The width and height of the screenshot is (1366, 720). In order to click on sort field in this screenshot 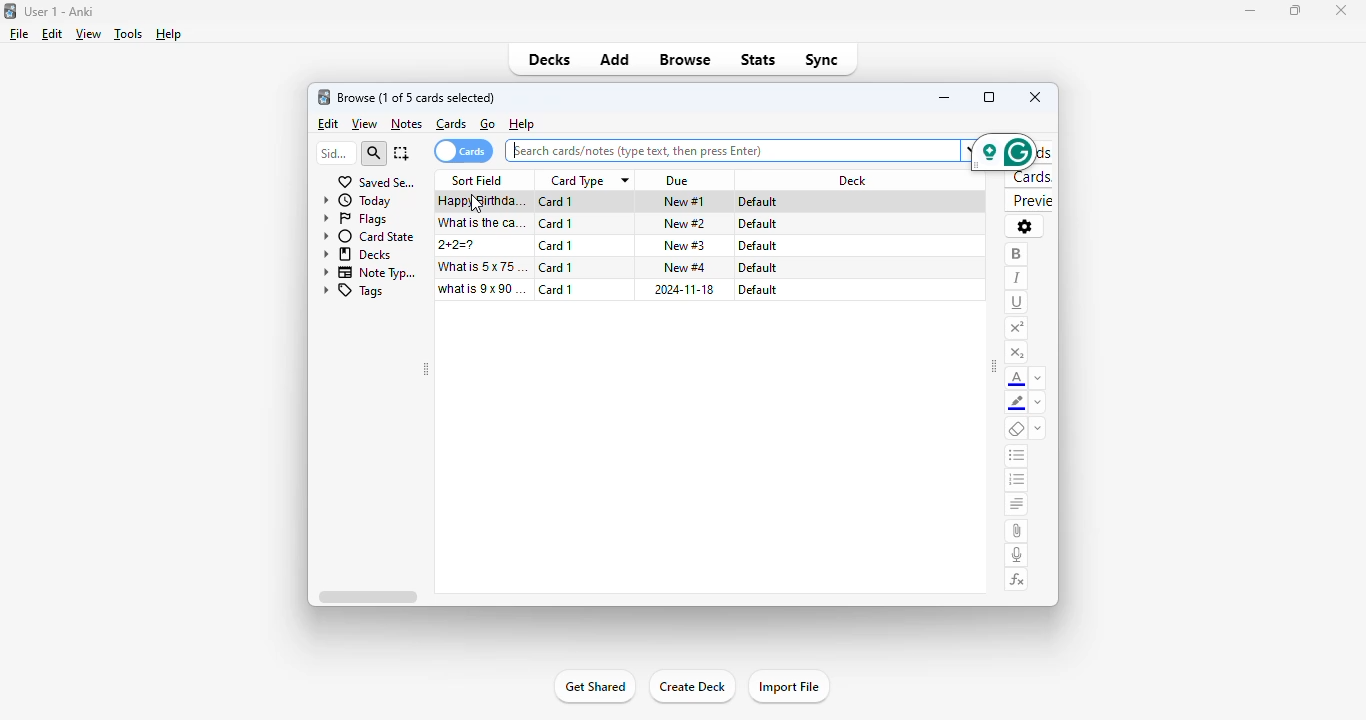, I will do `click(477, 180)`.